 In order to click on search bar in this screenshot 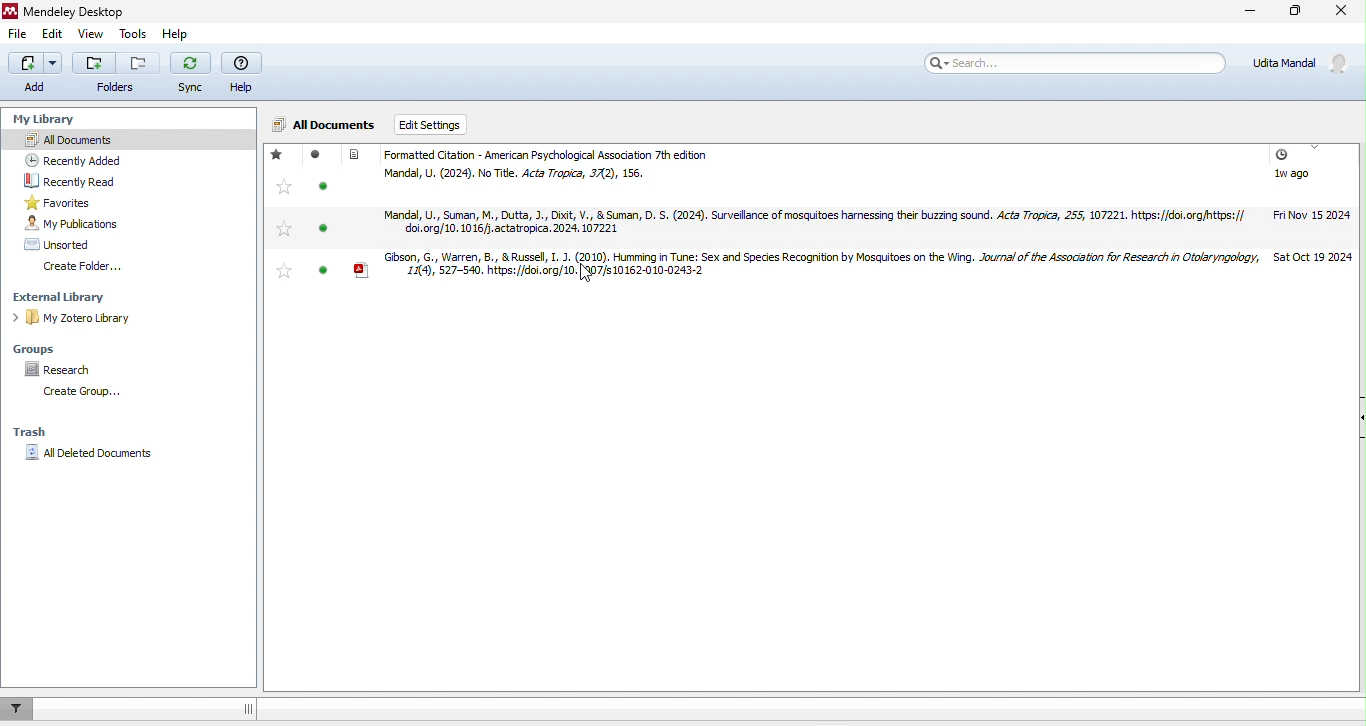, I will do `click(1080, 65)`.